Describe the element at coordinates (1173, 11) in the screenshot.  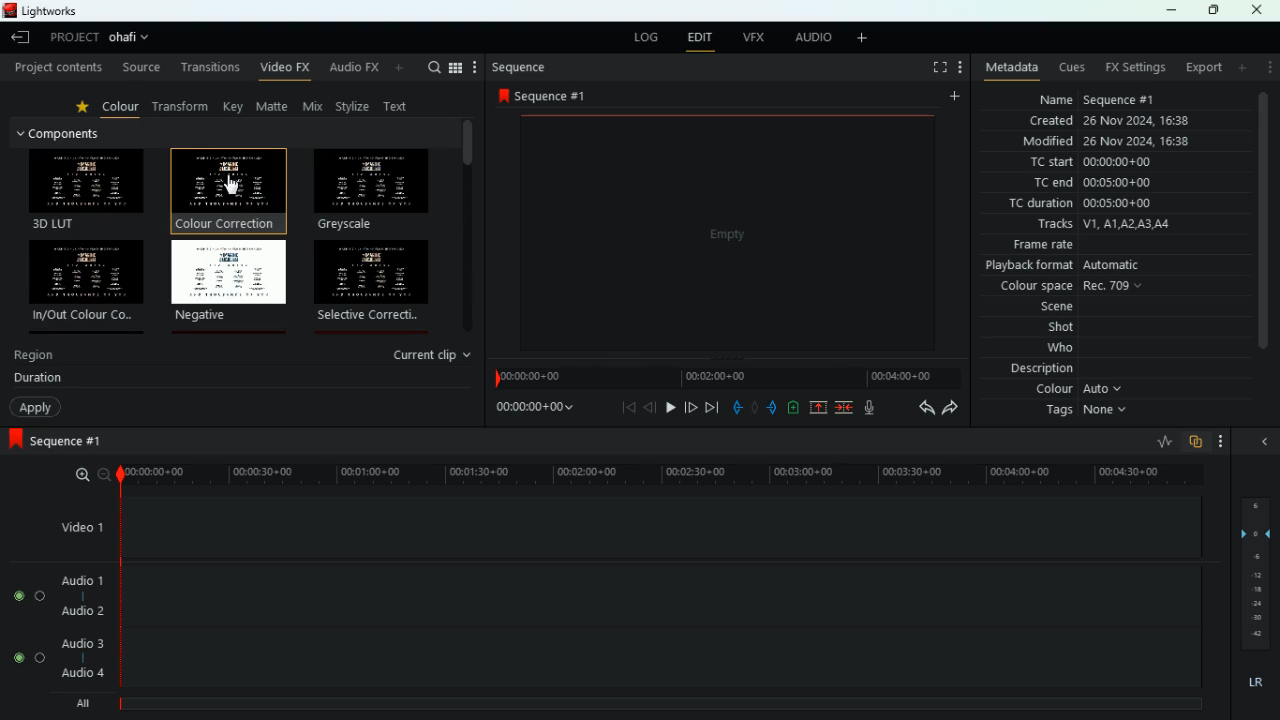
I see `minimize` at that location.